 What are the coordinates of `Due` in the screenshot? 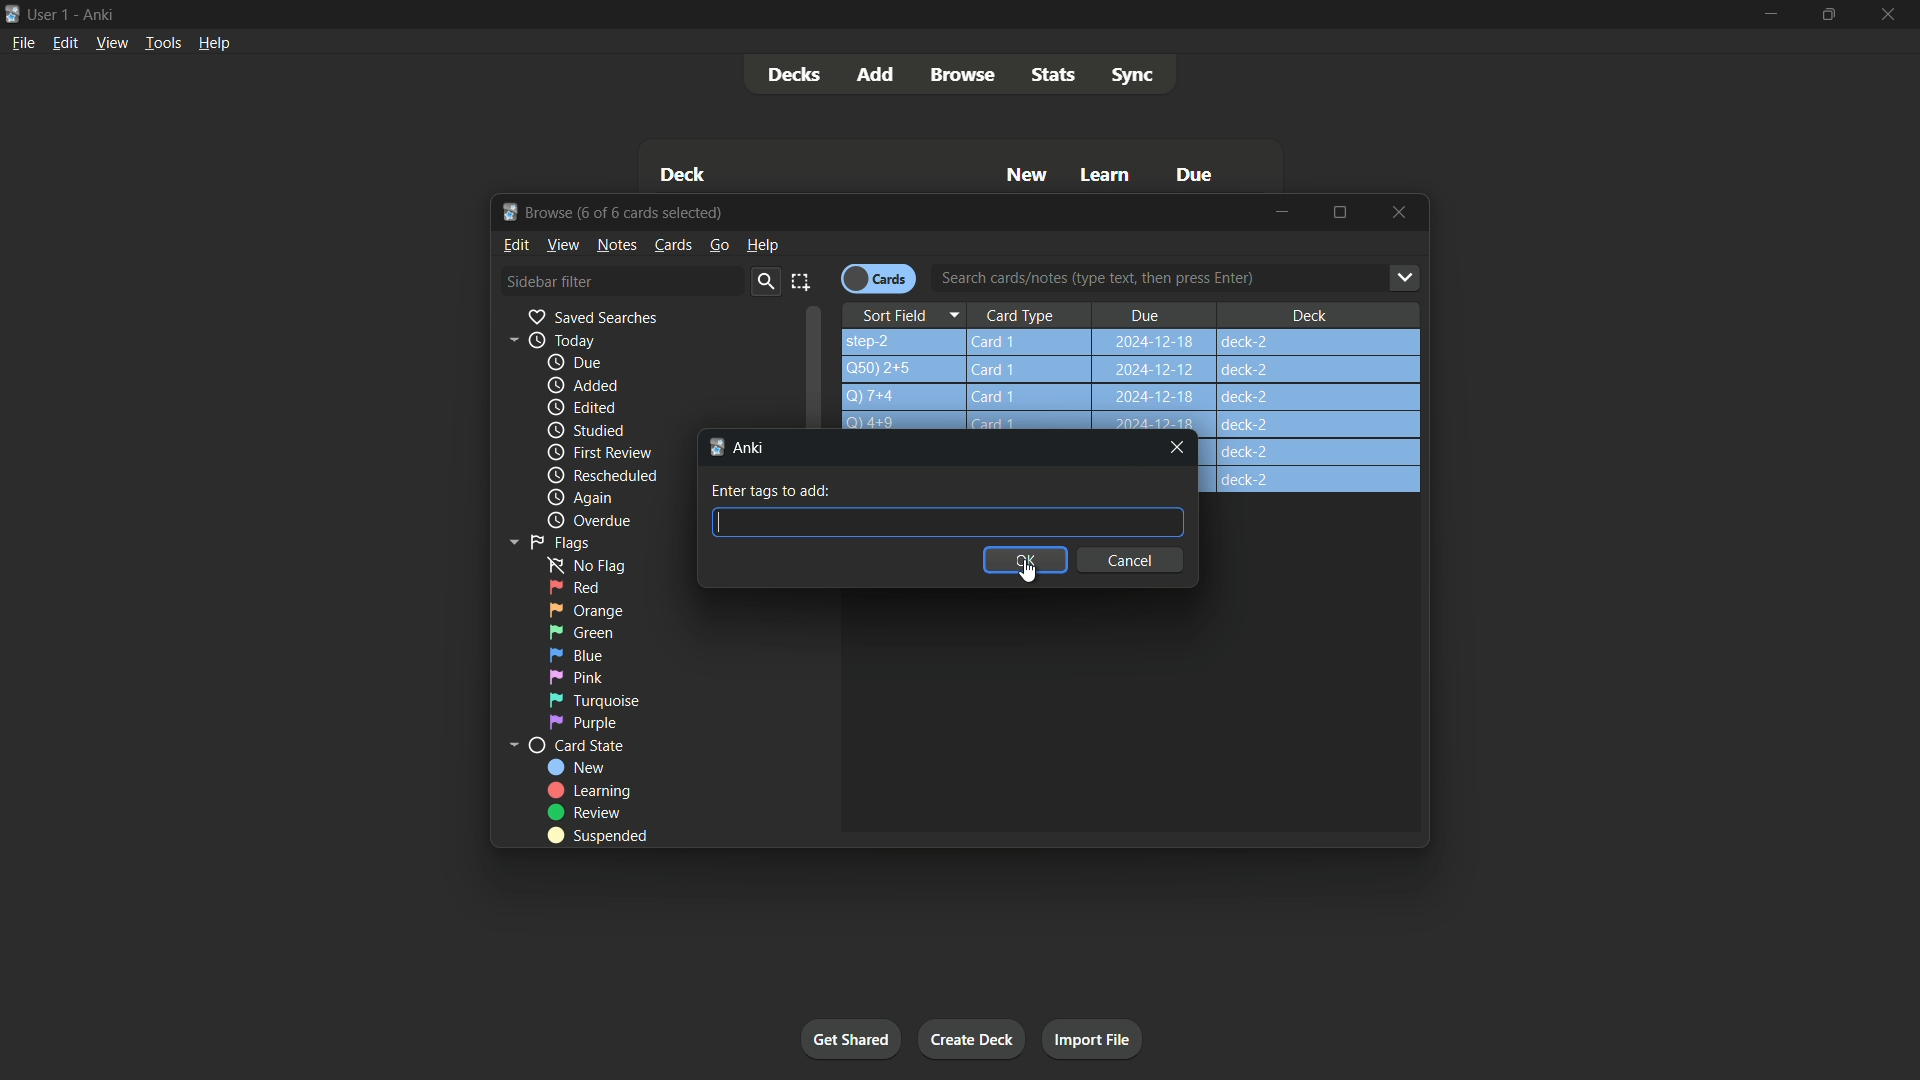 It's located at (1191, 174).